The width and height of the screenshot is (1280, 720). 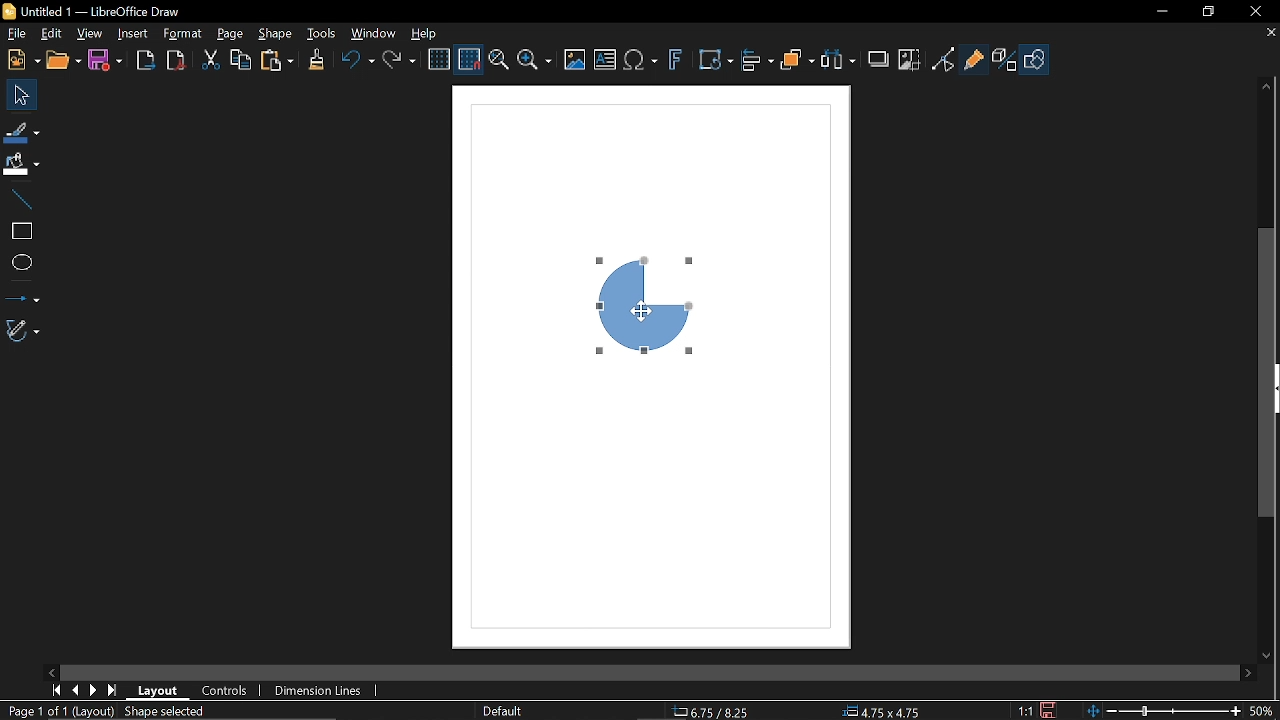 What do you see at coordinates (677, 61) in the screenshot?
I see `insert fontwork` at bounding box center [677, 61].